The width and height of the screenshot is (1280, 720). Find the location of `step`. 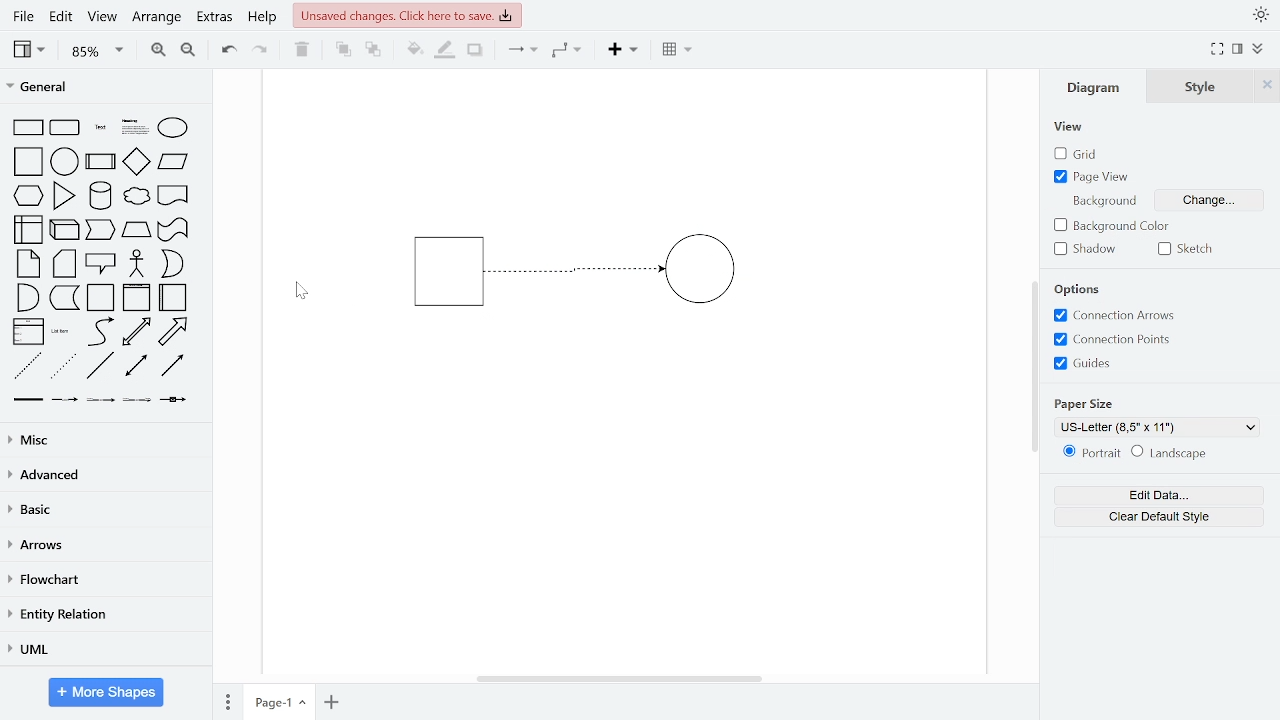

step is located at coordinates (99, 230).